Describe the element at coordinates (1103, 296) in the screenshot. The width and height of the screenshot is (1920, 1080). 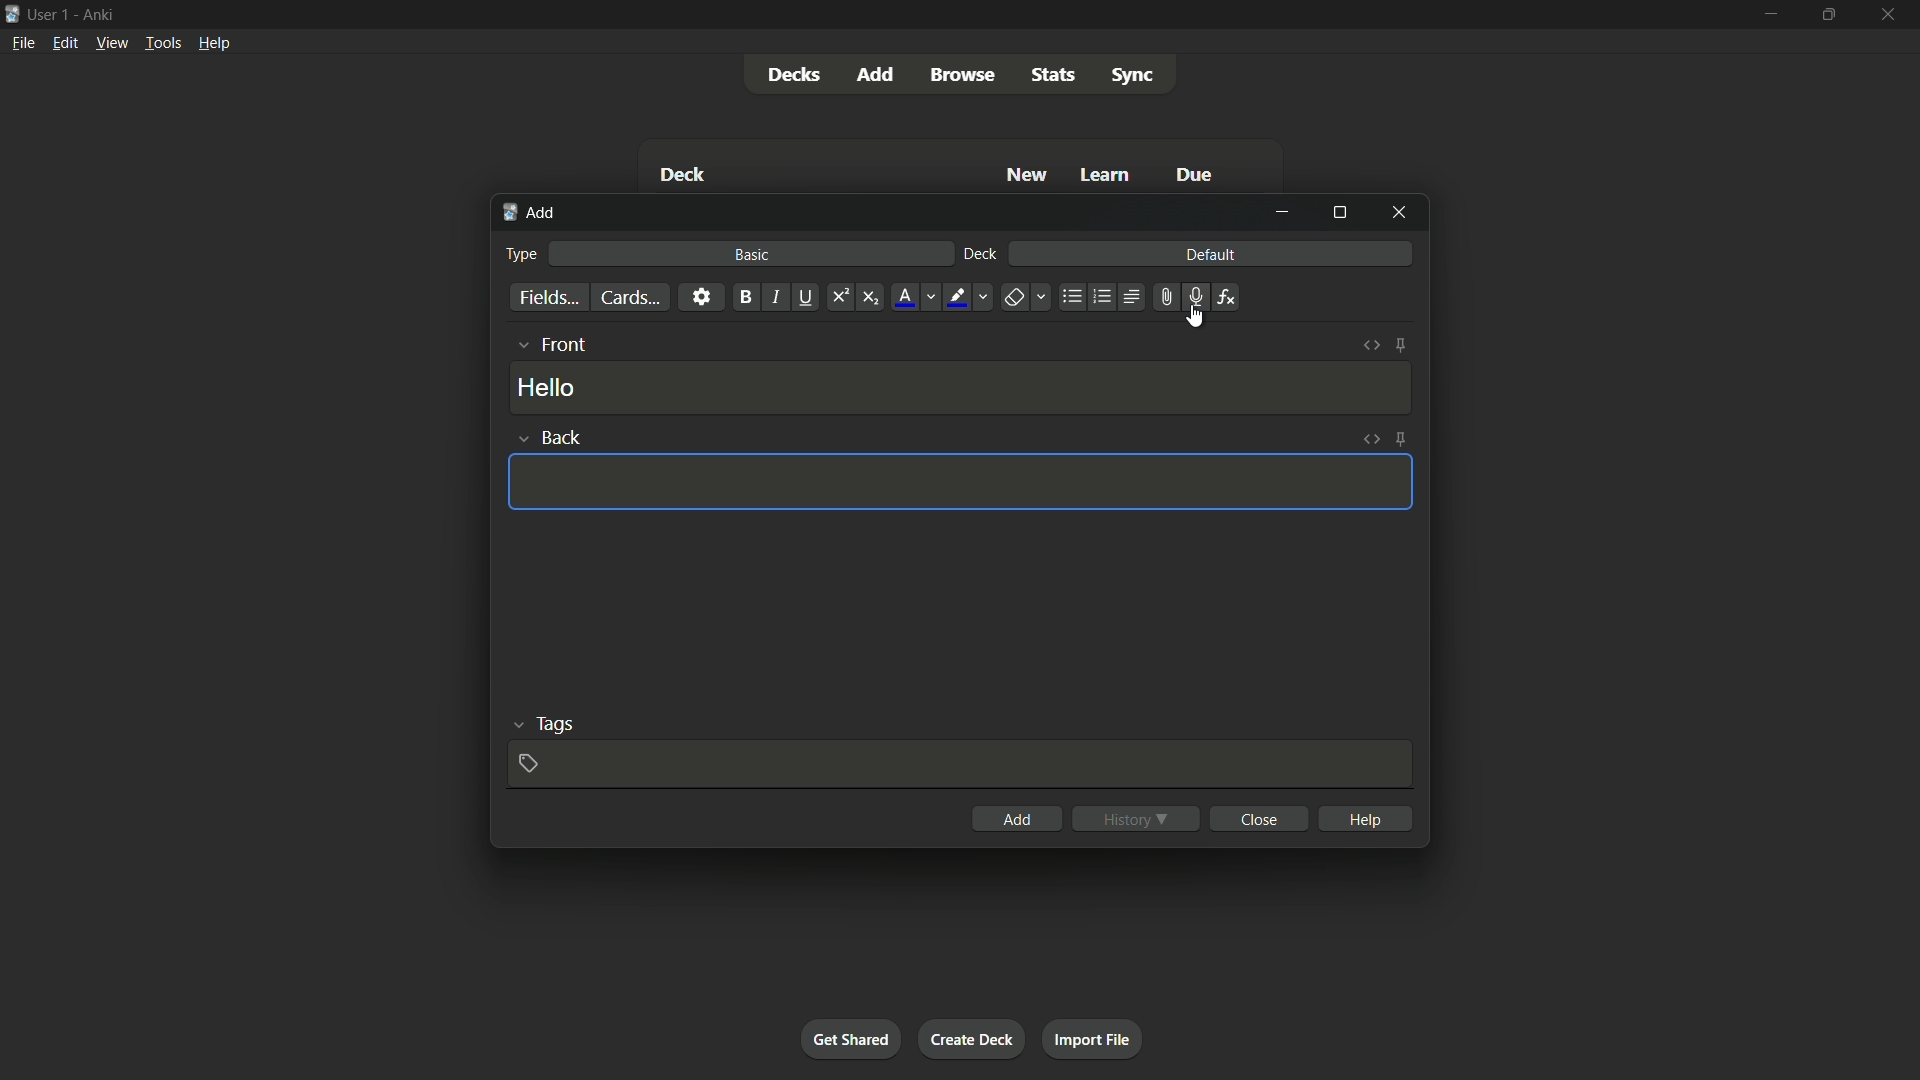
I see `ordered list` at that location.